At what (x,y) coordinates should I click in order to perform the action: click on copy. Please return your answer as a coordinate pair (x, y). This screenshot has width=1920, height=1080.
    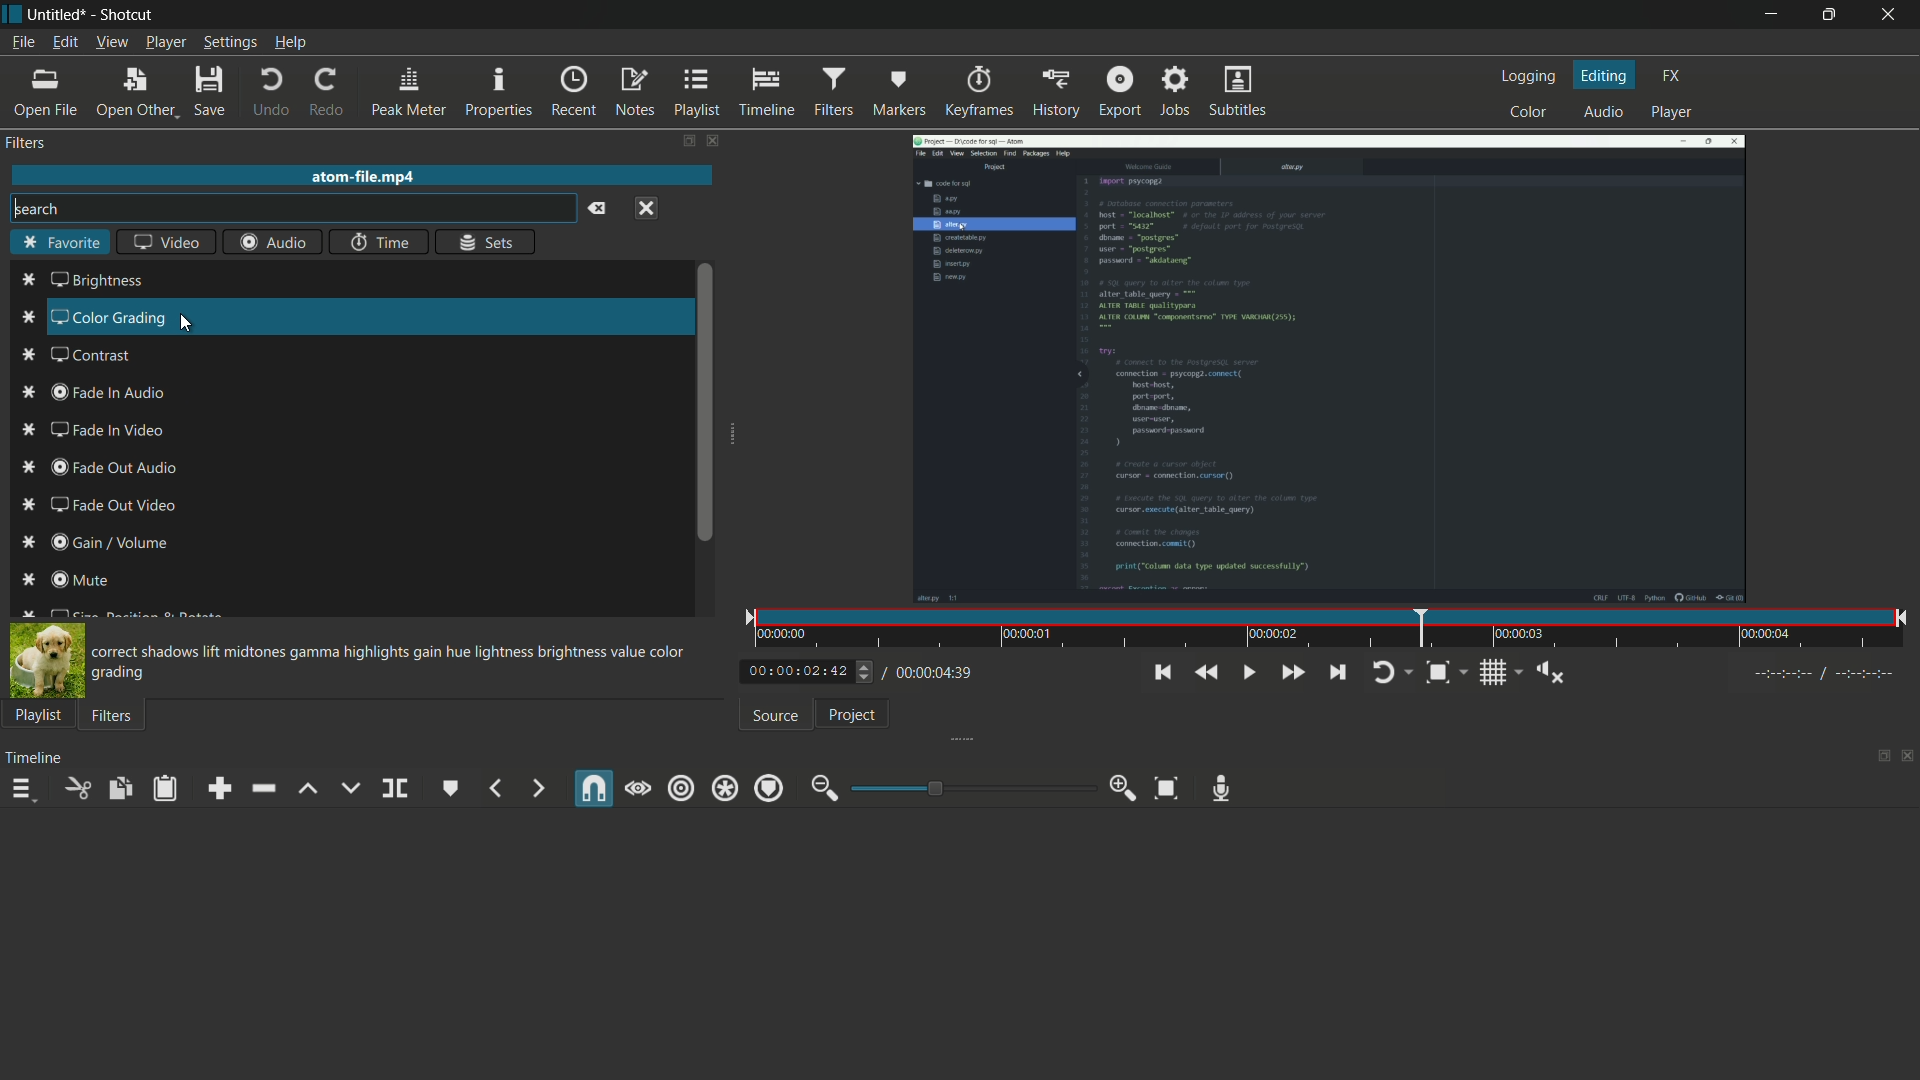
    Looking at the image, I should click on (119, 789).